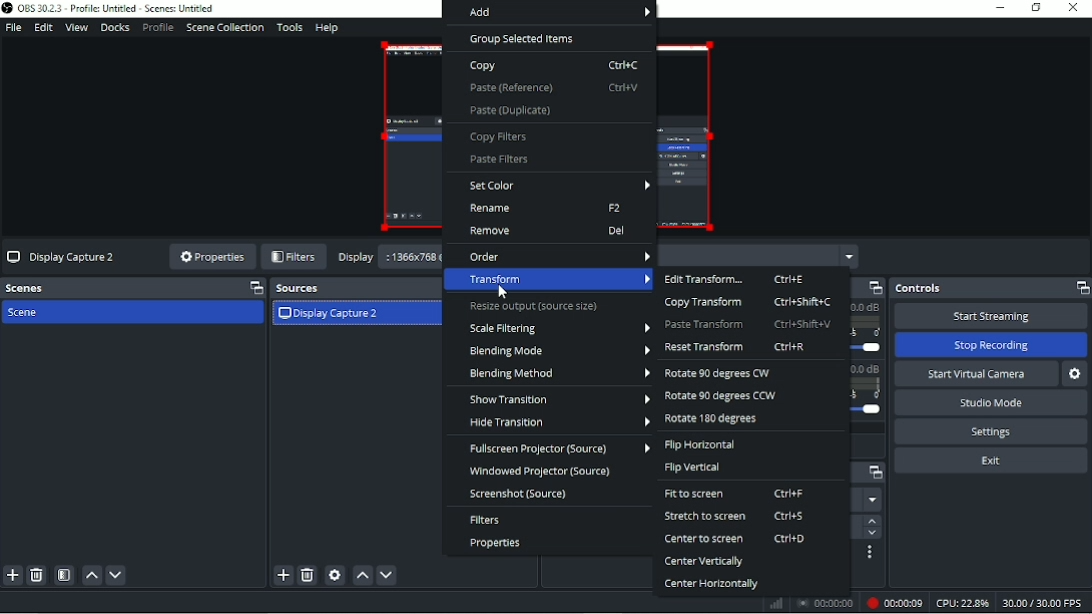  What do you see at coordinates (560, 185) in the screenshot?
I see `Set color` at bounding box center [560, 185].